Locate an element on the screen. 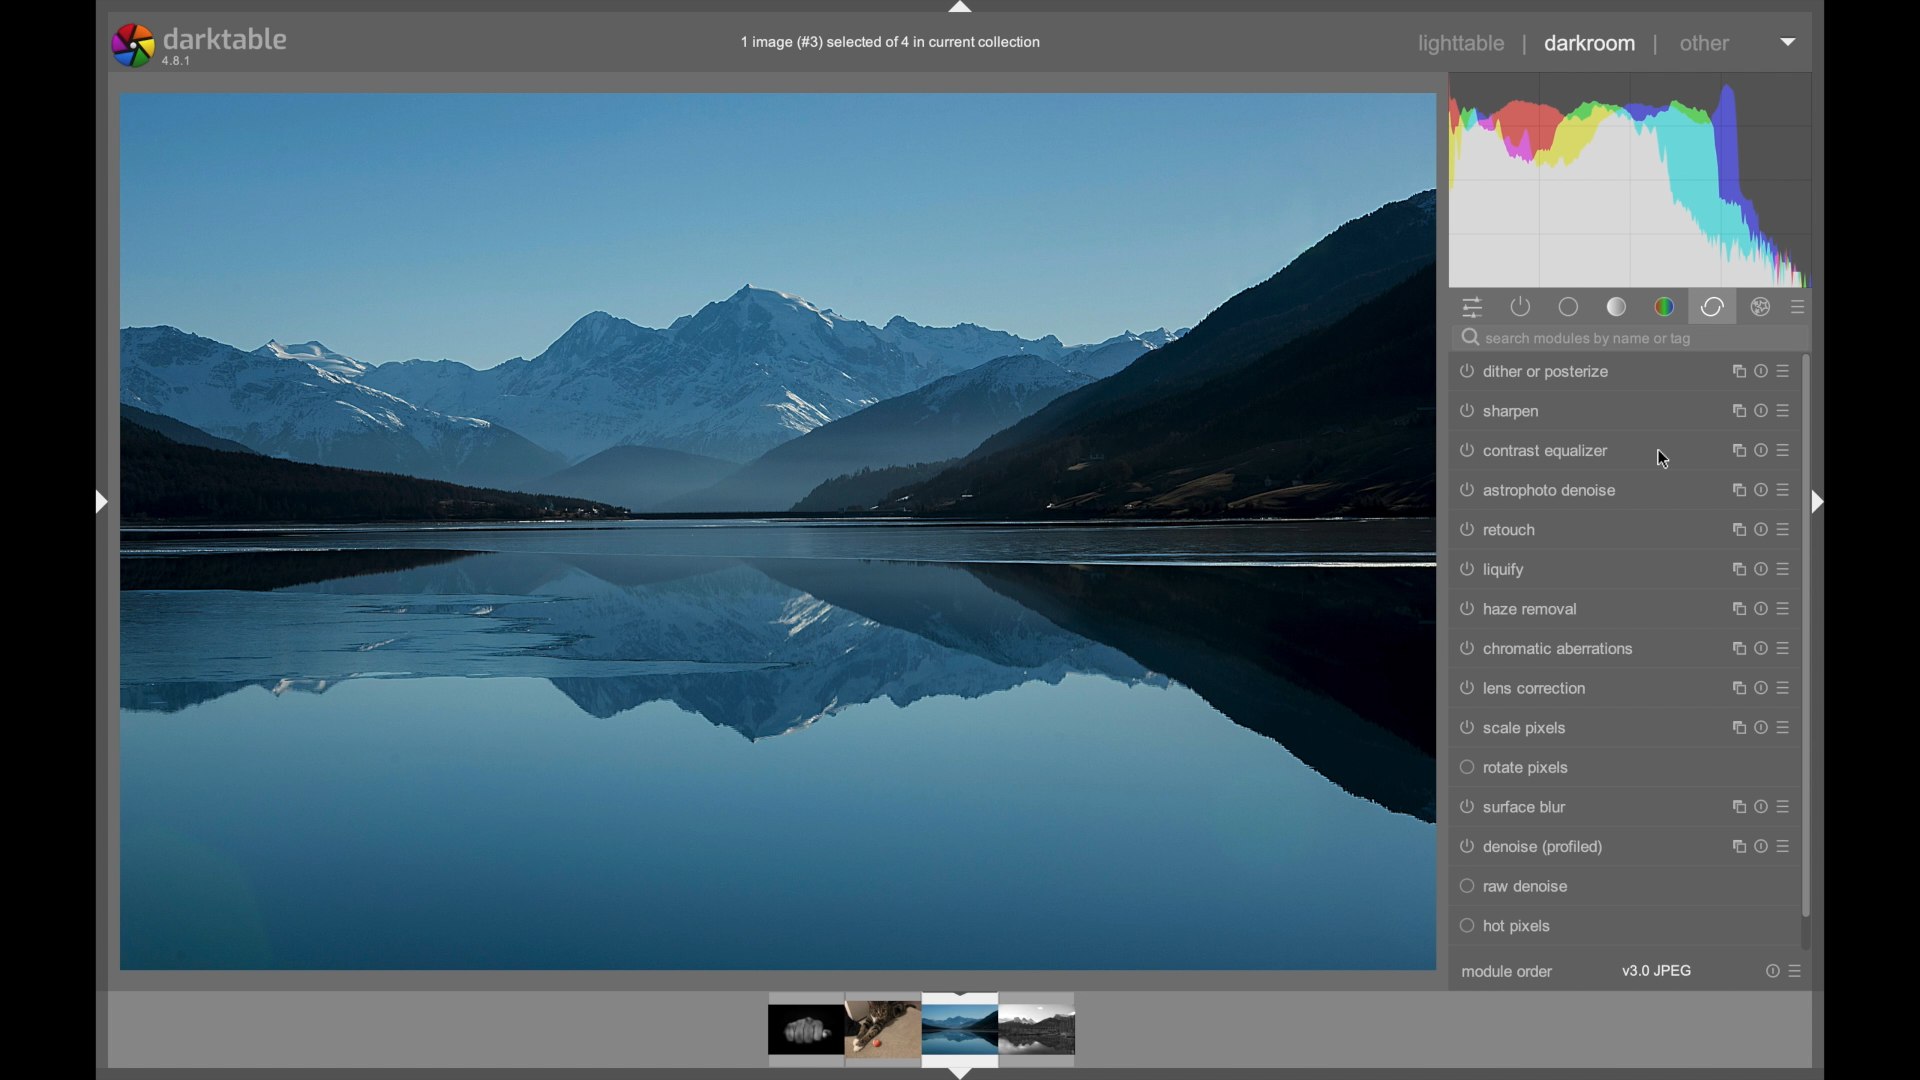 This screenshot has height=1080, width=1920. hot pixels is located at coordinates (1506, 926).